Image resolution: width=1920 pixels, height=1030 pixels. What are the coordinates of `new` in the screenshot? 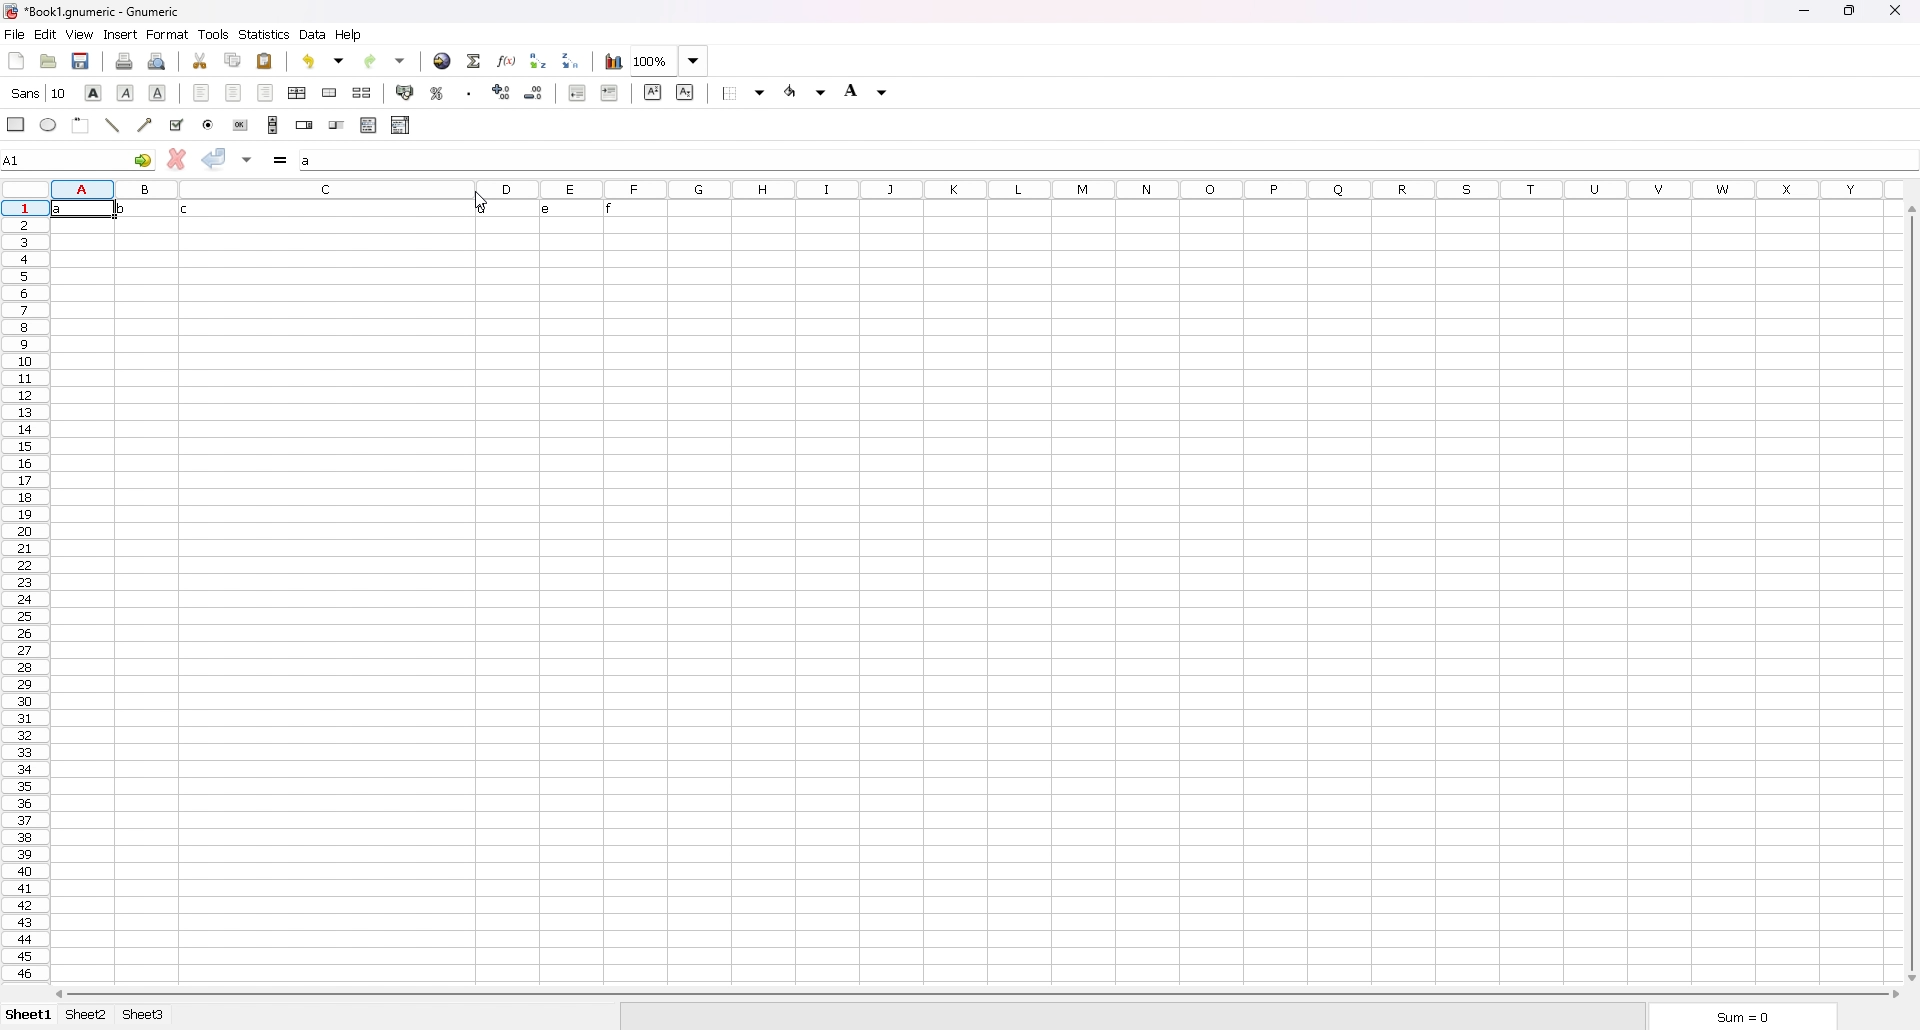 It's located at (16, 60).